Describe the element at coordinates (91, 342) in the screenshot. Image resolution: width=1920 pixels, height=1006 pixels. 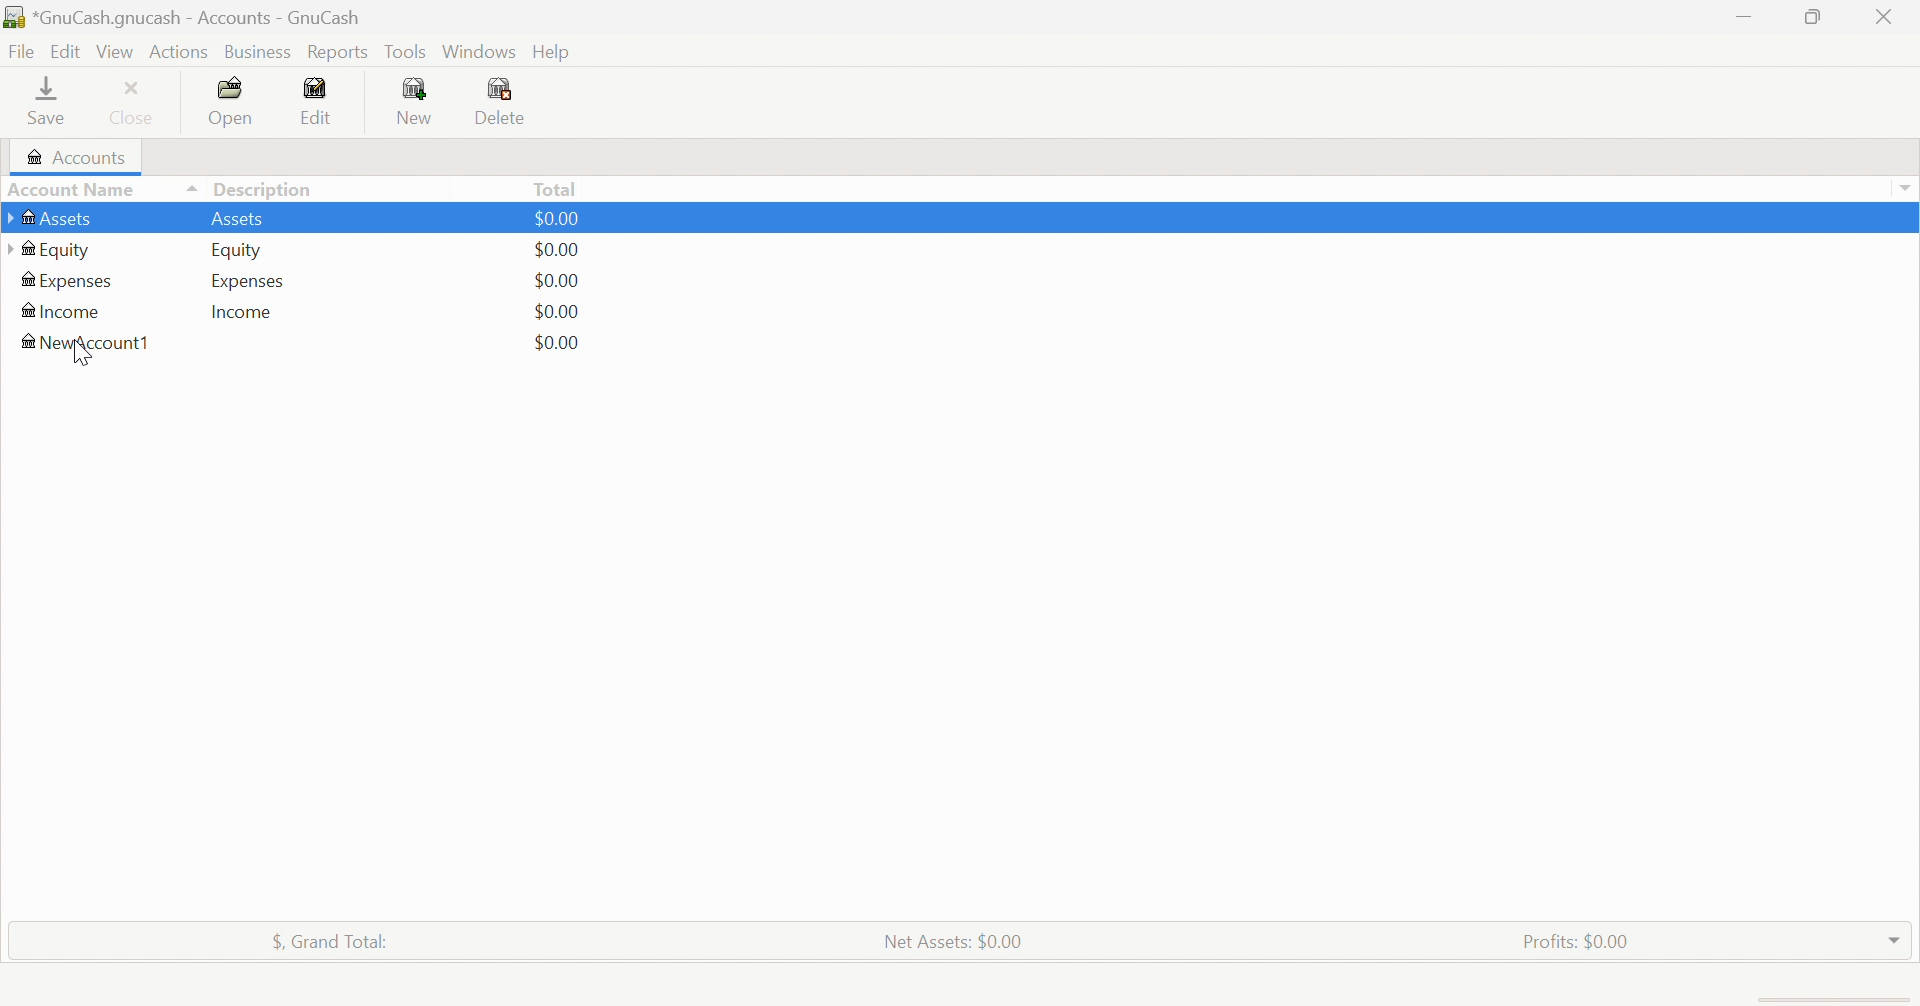
I see `NewAccount1` at that location.